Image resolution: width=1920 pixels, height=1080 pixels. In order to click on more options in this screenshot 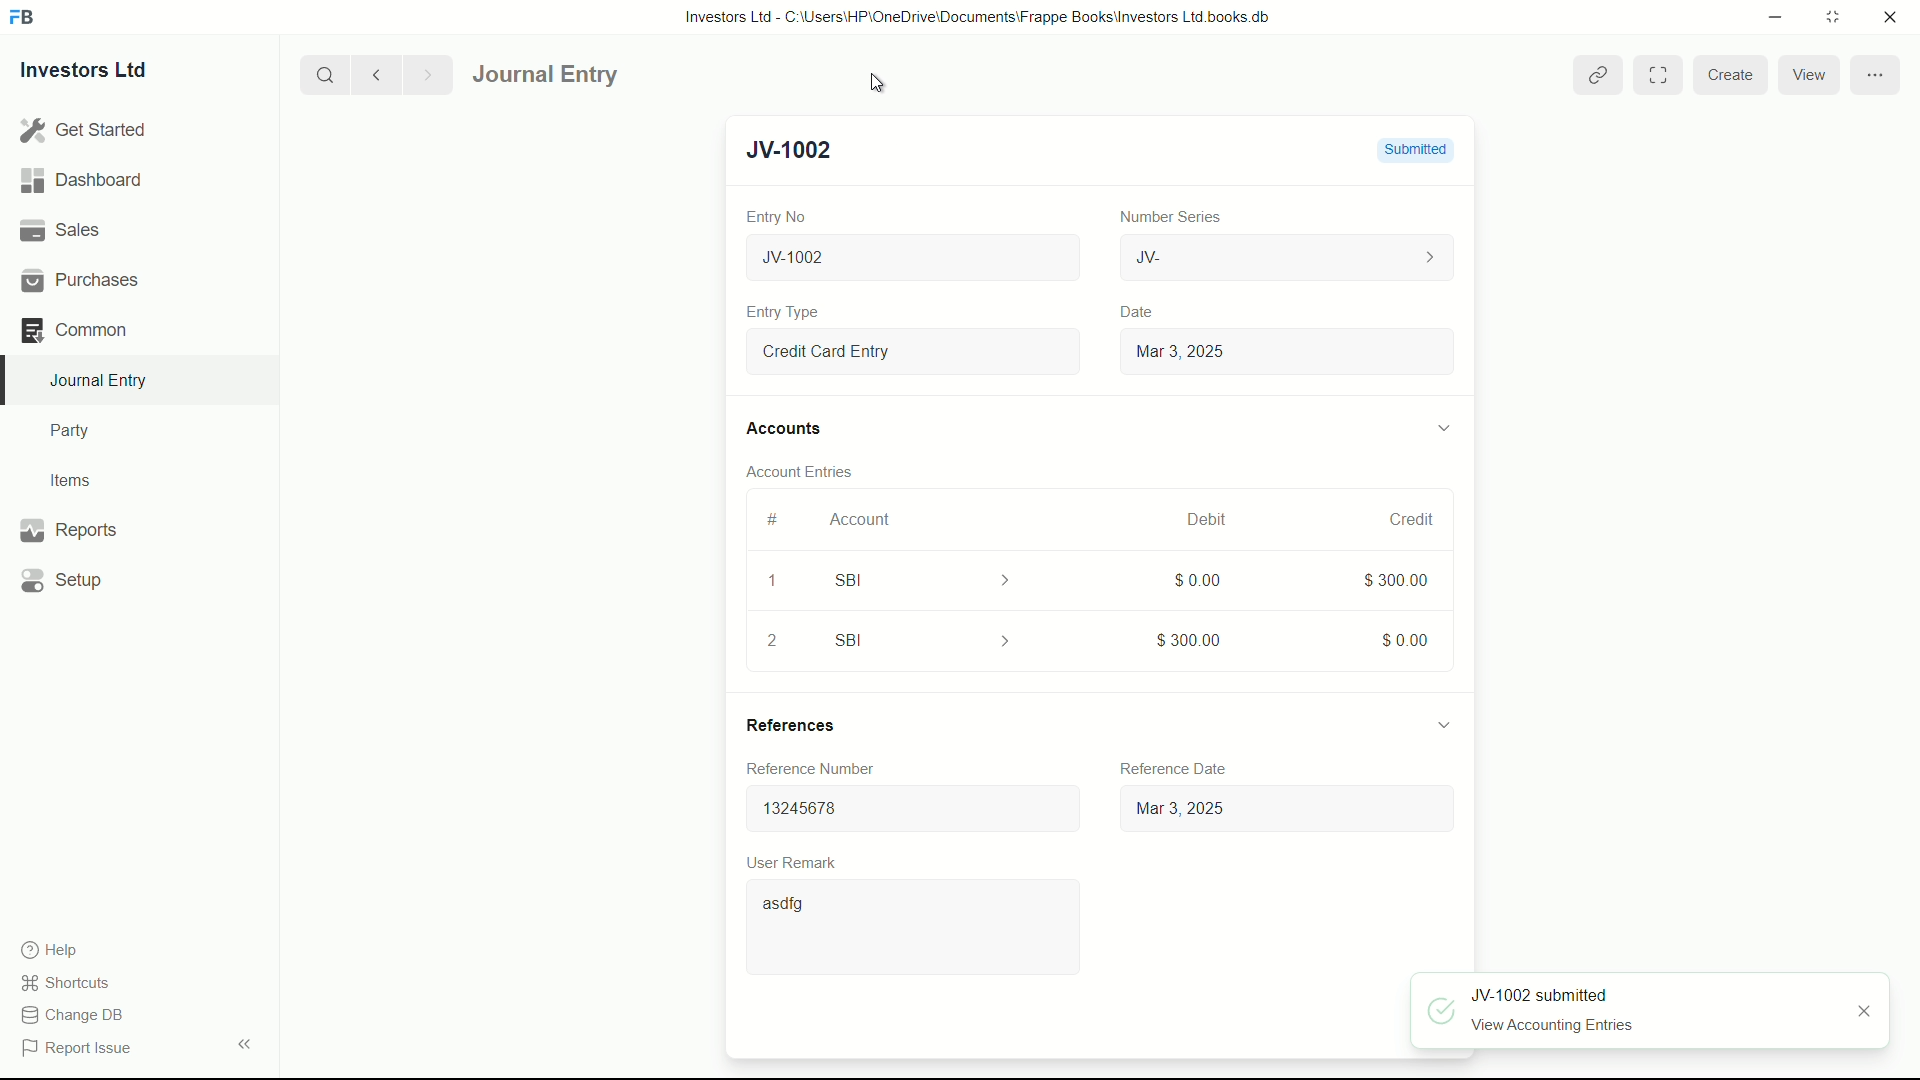, I will do `click(1876, 73)`.